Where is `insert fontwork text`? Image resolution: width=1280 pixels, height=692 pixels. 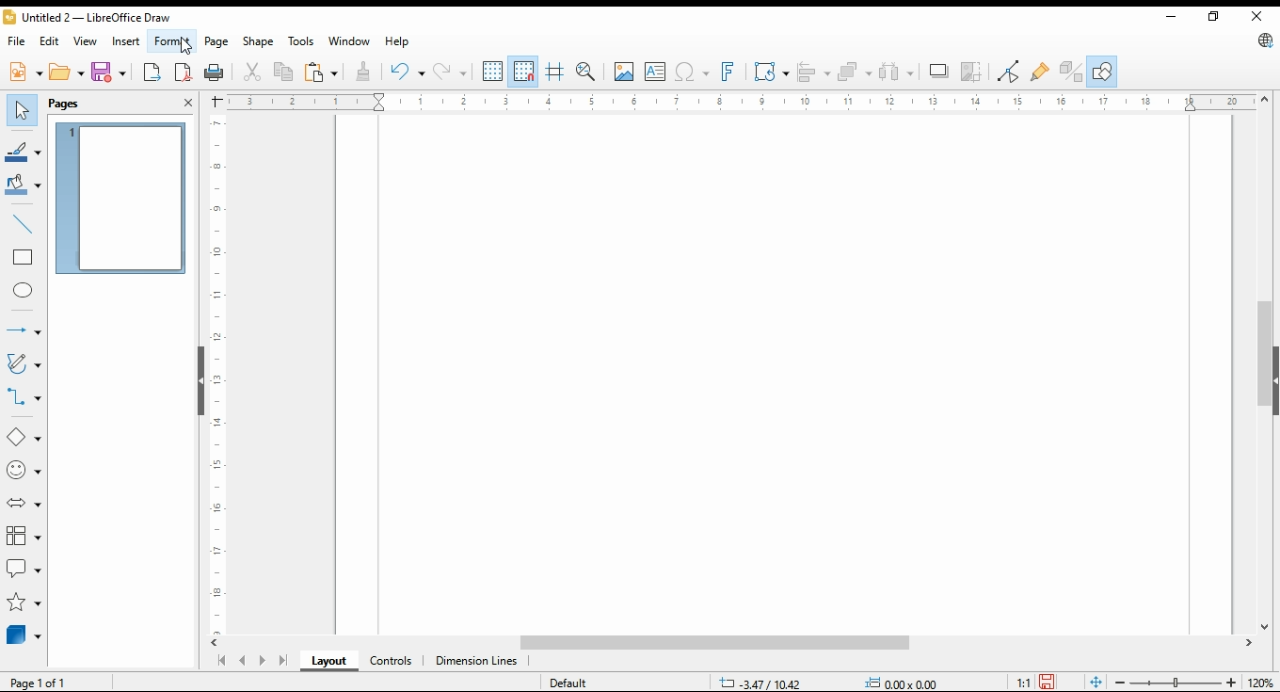
insert fontwork text is located at coordinates (726, 72).